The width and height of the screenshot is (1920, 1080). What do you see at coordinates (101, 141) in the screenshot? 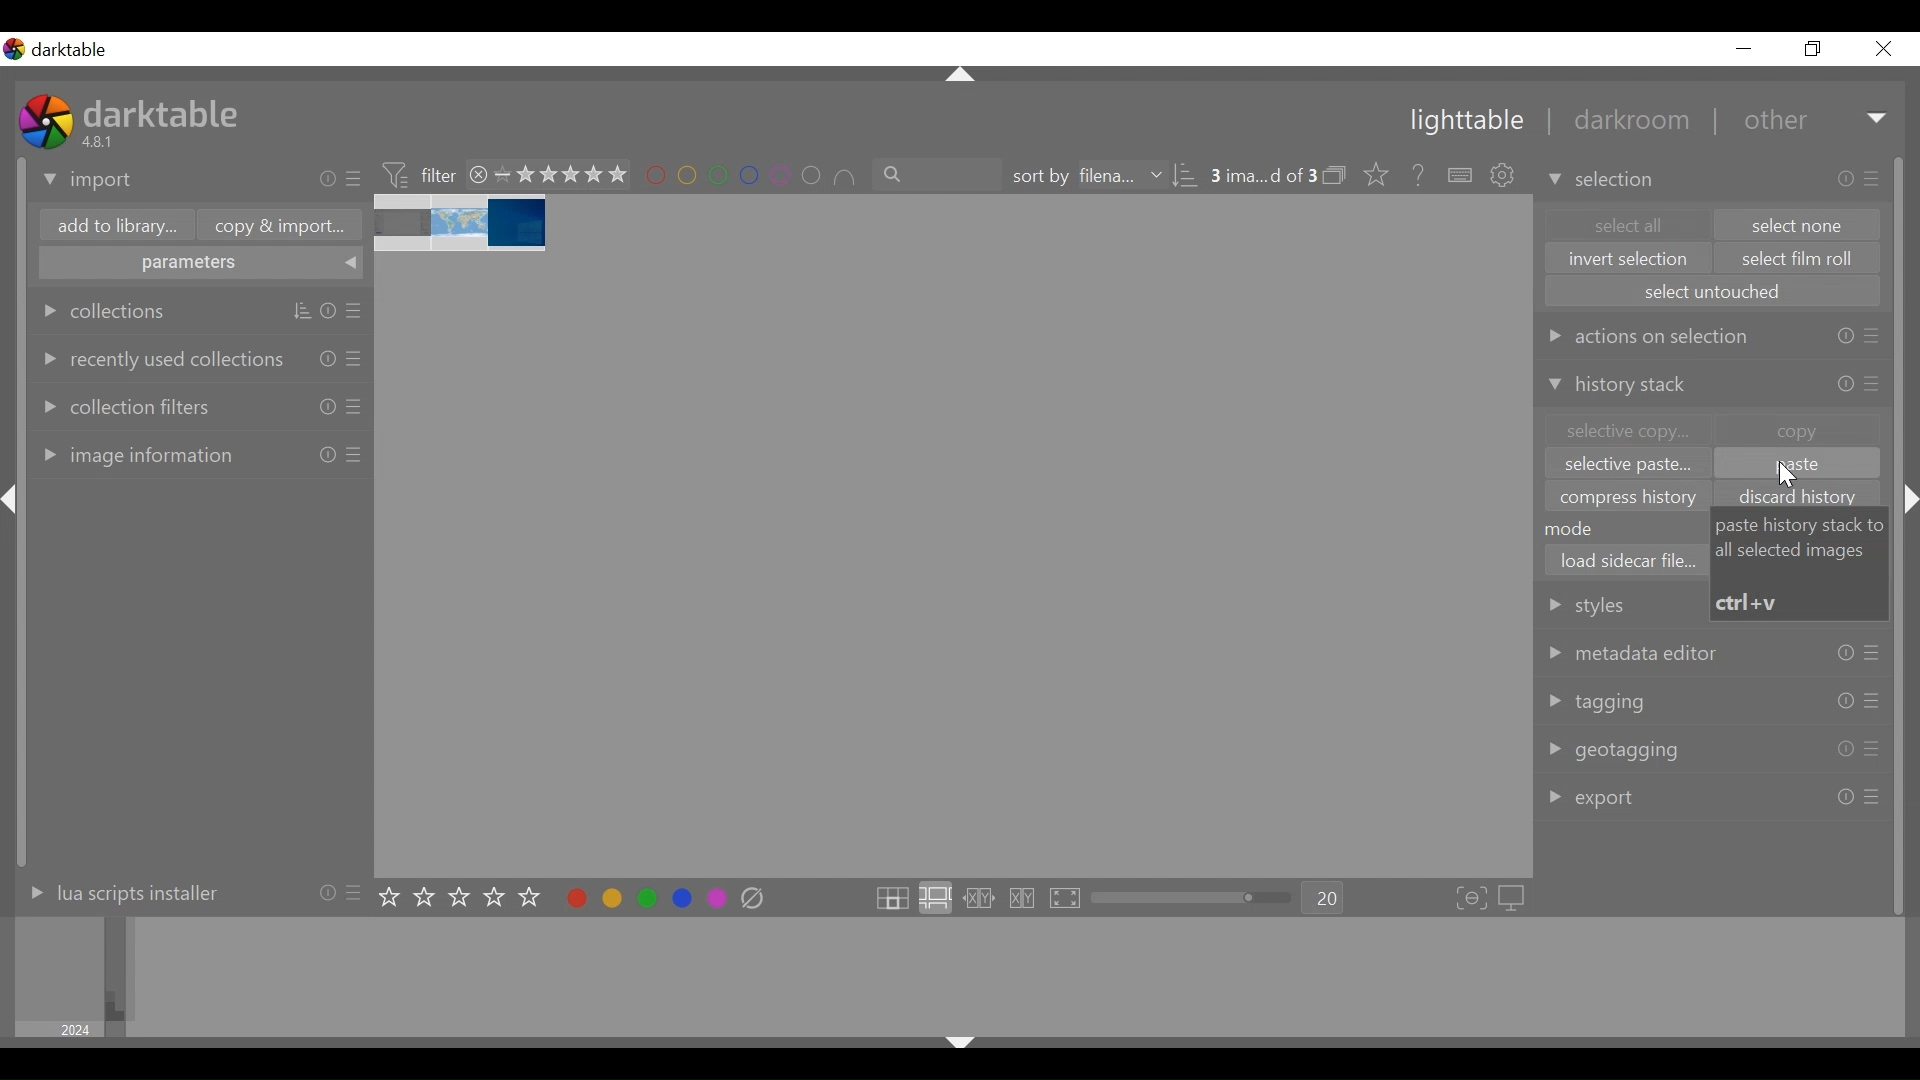
I see `version` at bounding box center [101, 141].